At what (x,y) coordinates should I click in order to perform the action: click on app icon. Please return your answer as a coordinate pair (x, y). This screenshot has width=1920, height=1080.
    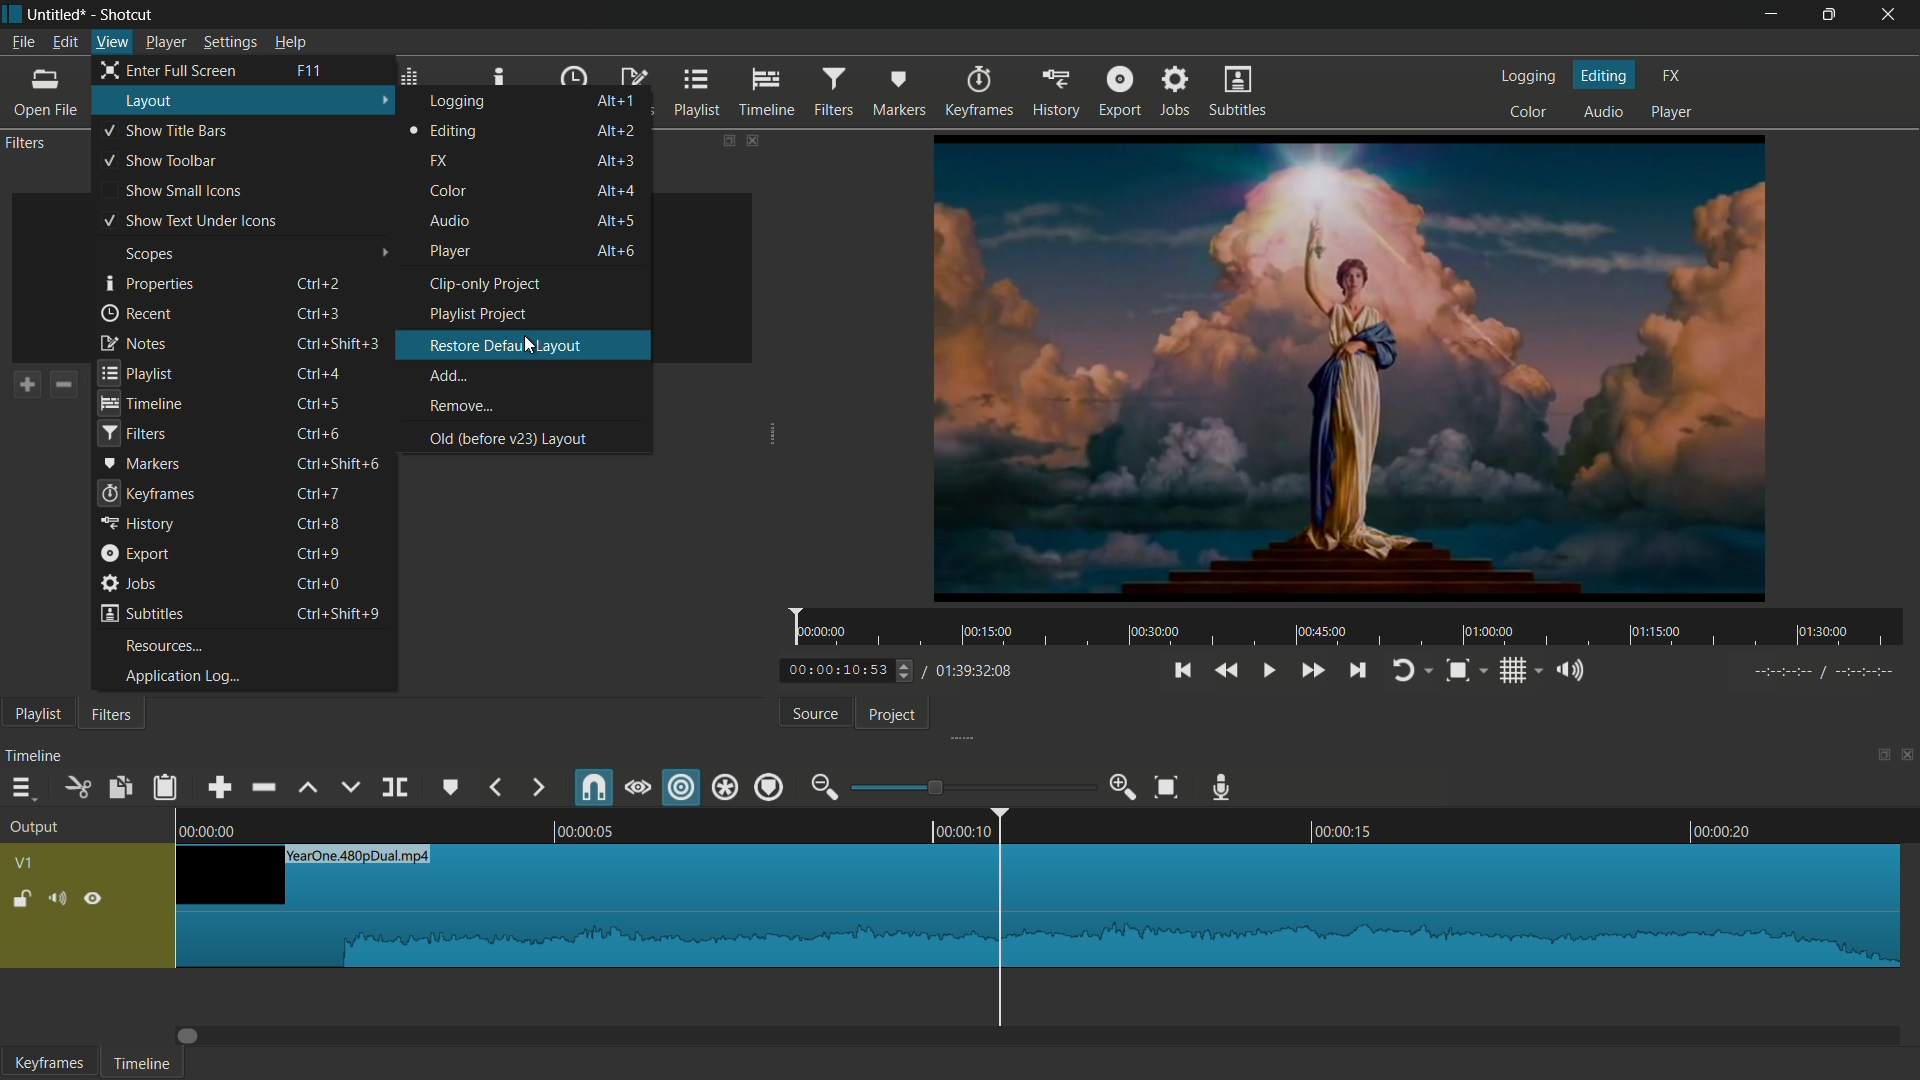
    Looking at the image, I should click on (12, 12).